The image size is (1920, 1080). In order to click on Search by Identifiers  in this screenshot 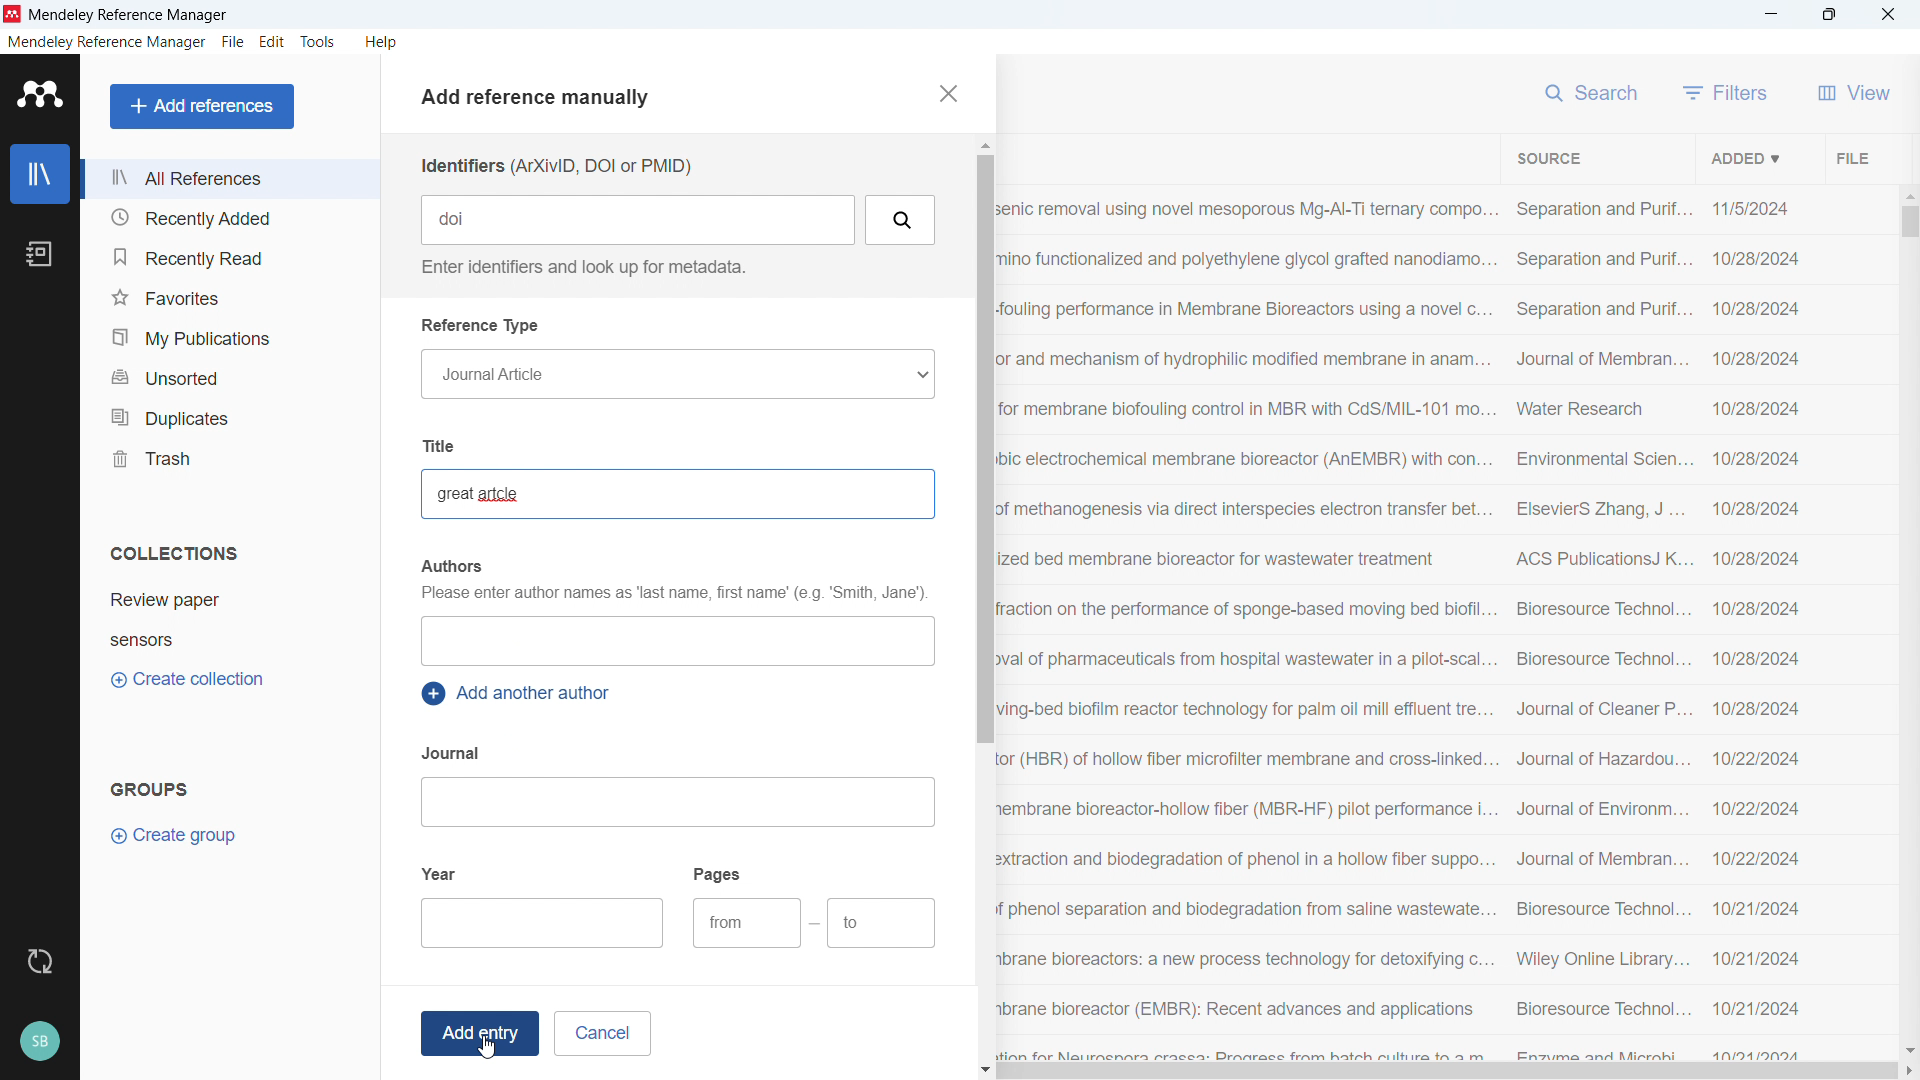, I will do `click(902, 220)`.